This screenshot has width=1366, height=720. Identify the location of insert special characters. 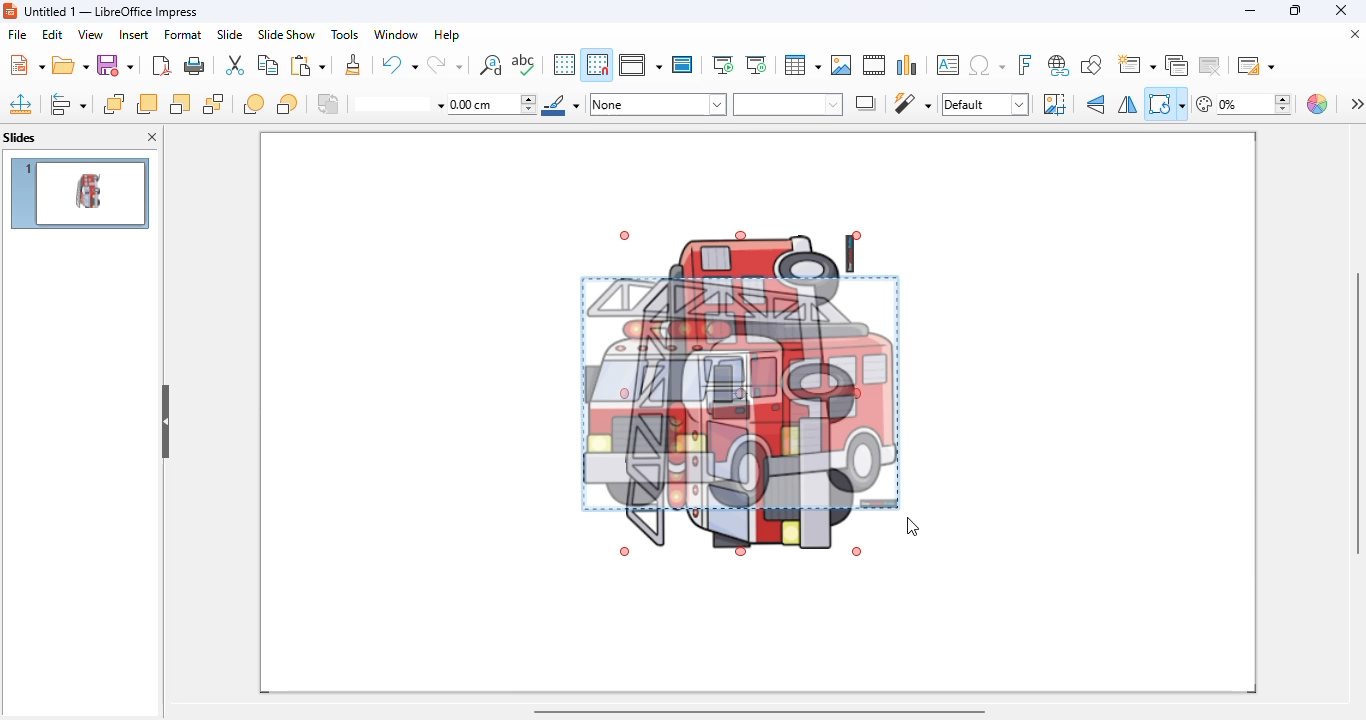
(987, 65).